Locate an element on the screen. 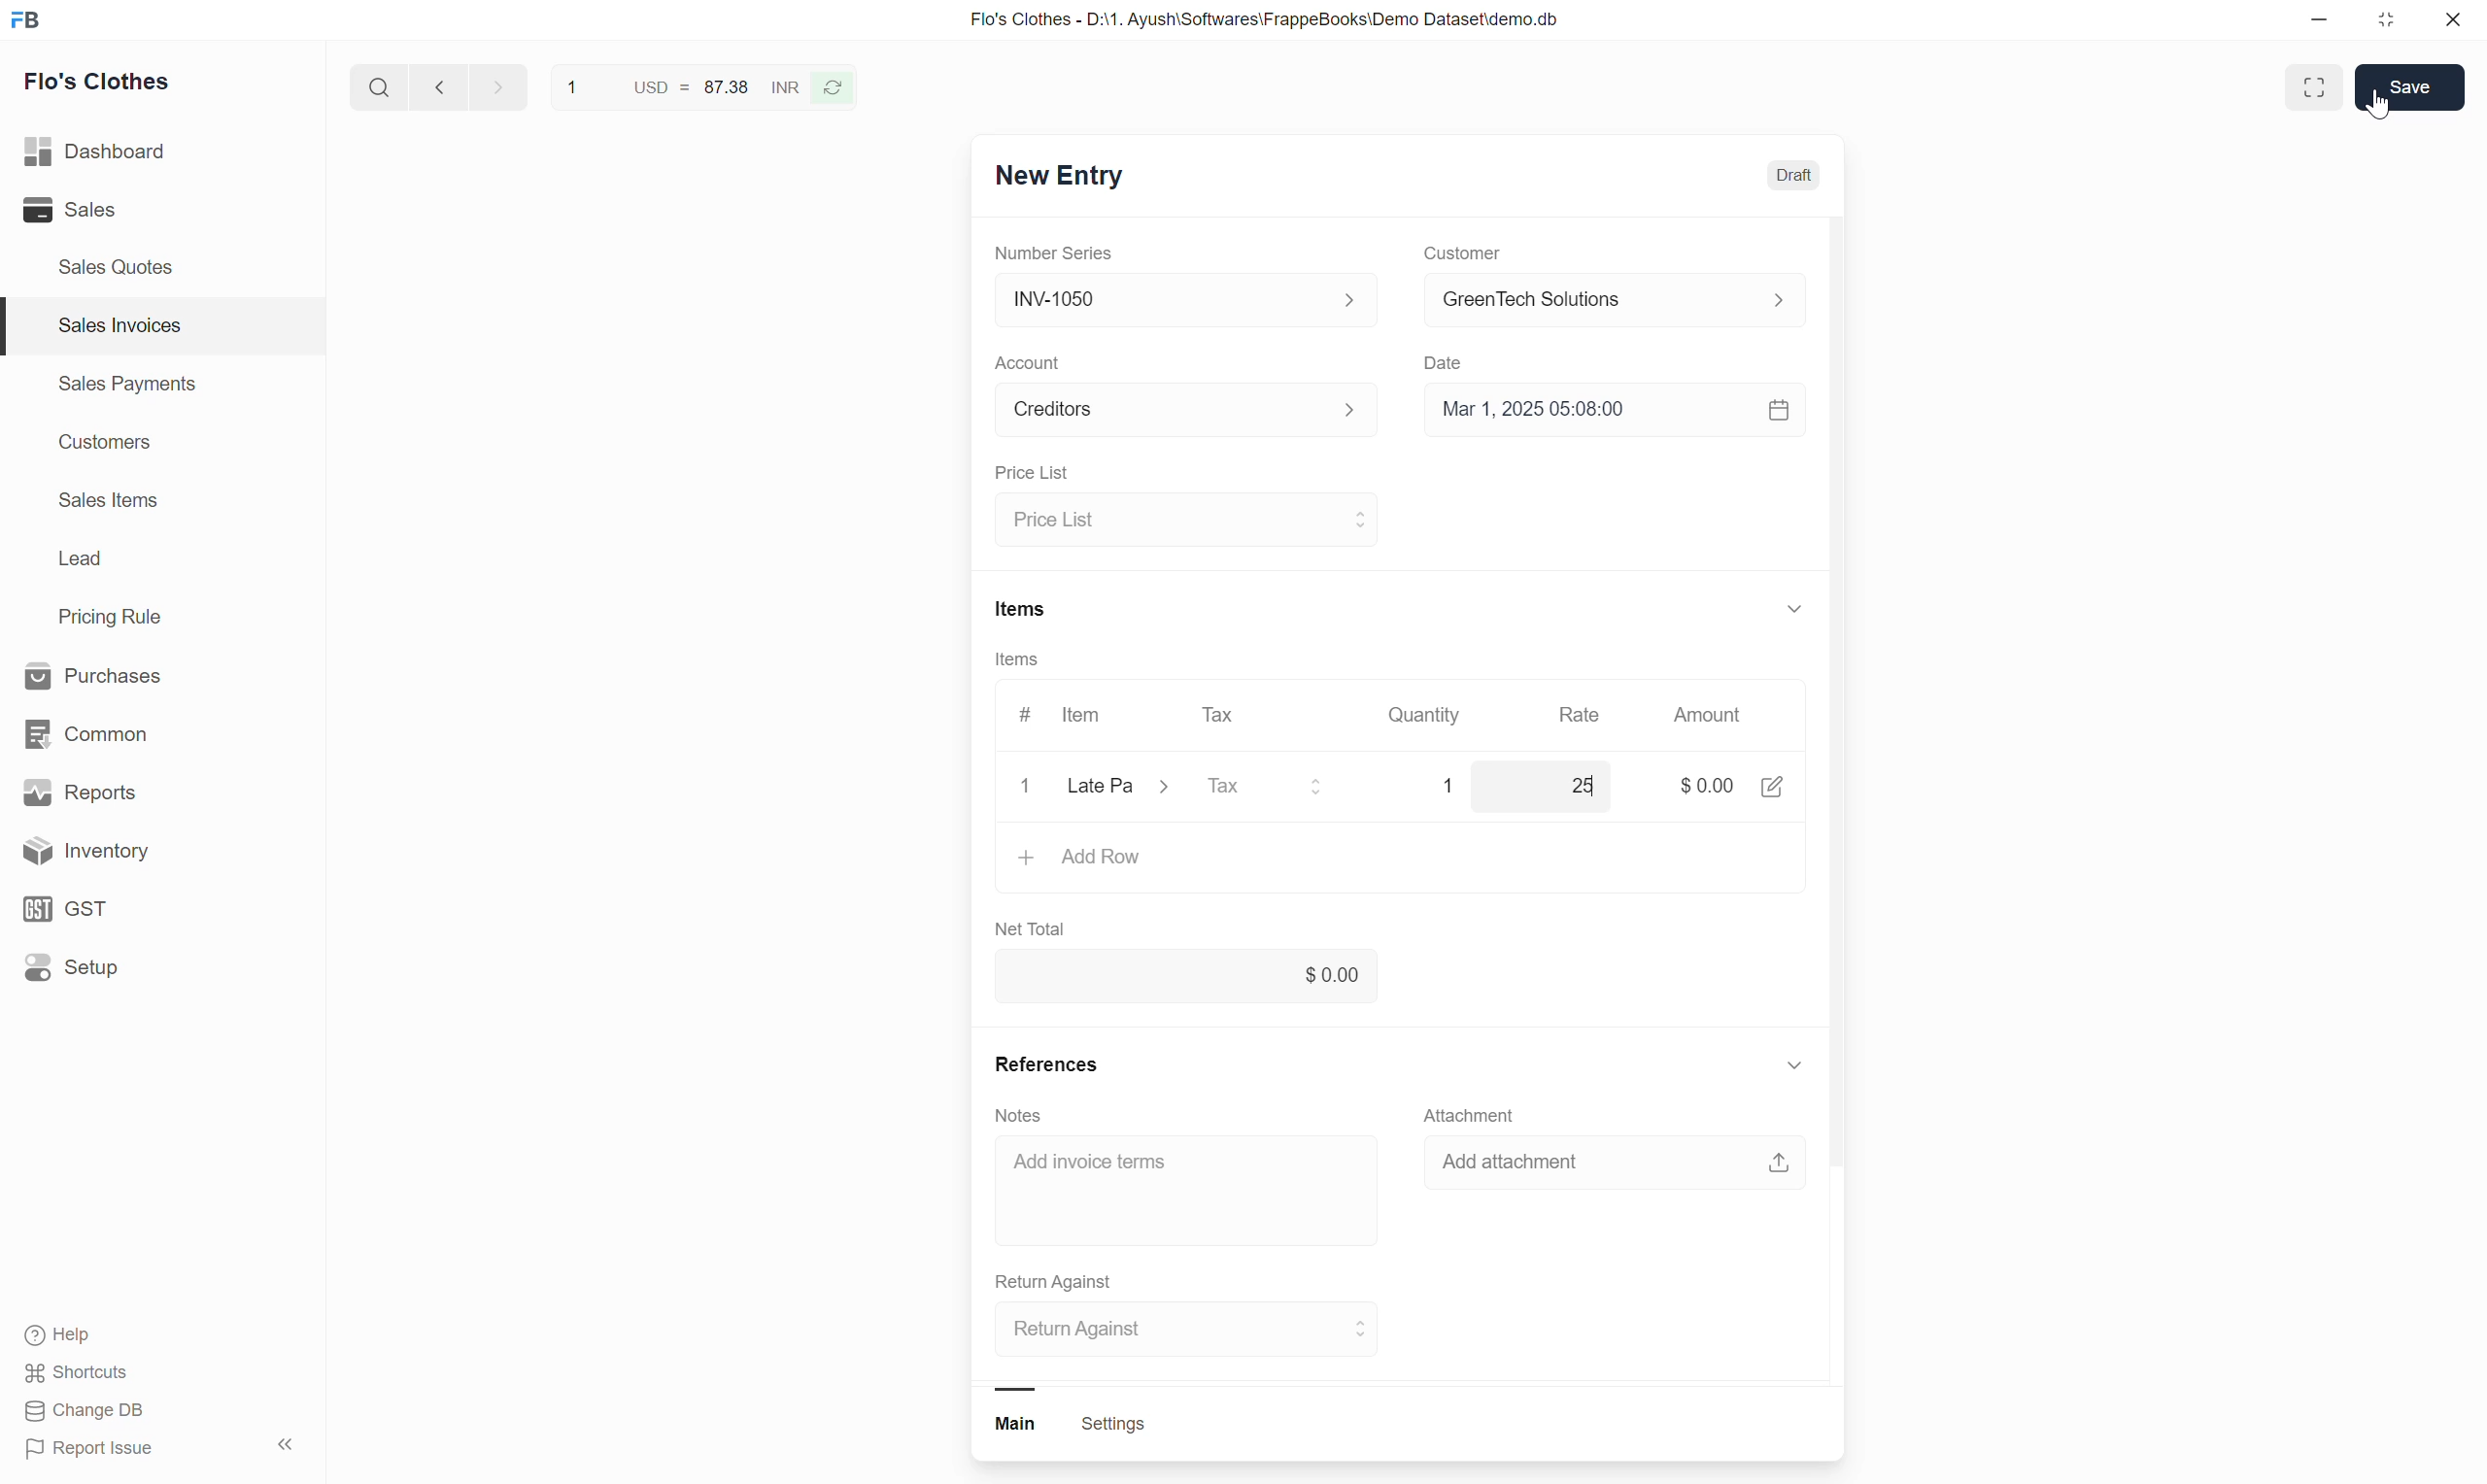 This screenshot has width=2487, height=1484. go back  is located at coordinates (438, 91).